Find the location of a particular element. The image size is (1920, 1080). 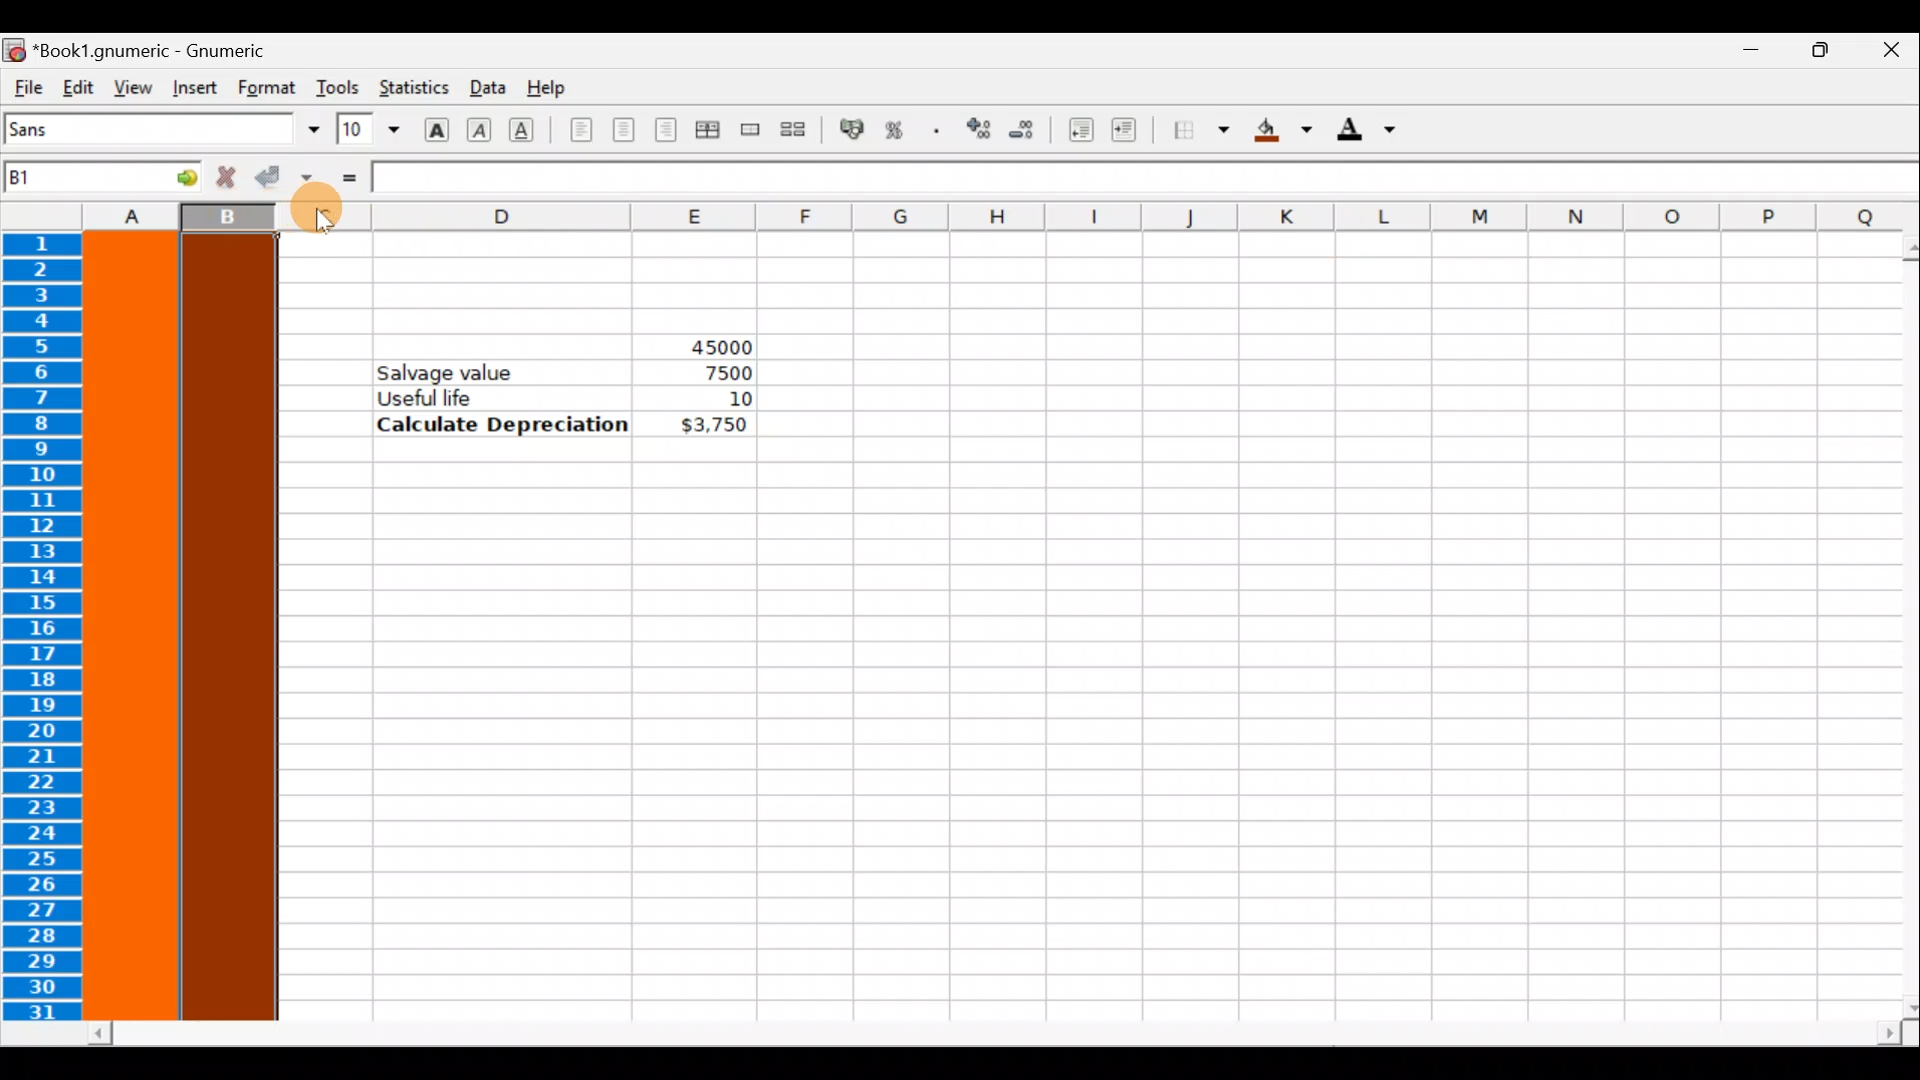

Merge a range of cells is located at coordinates (752, 133).